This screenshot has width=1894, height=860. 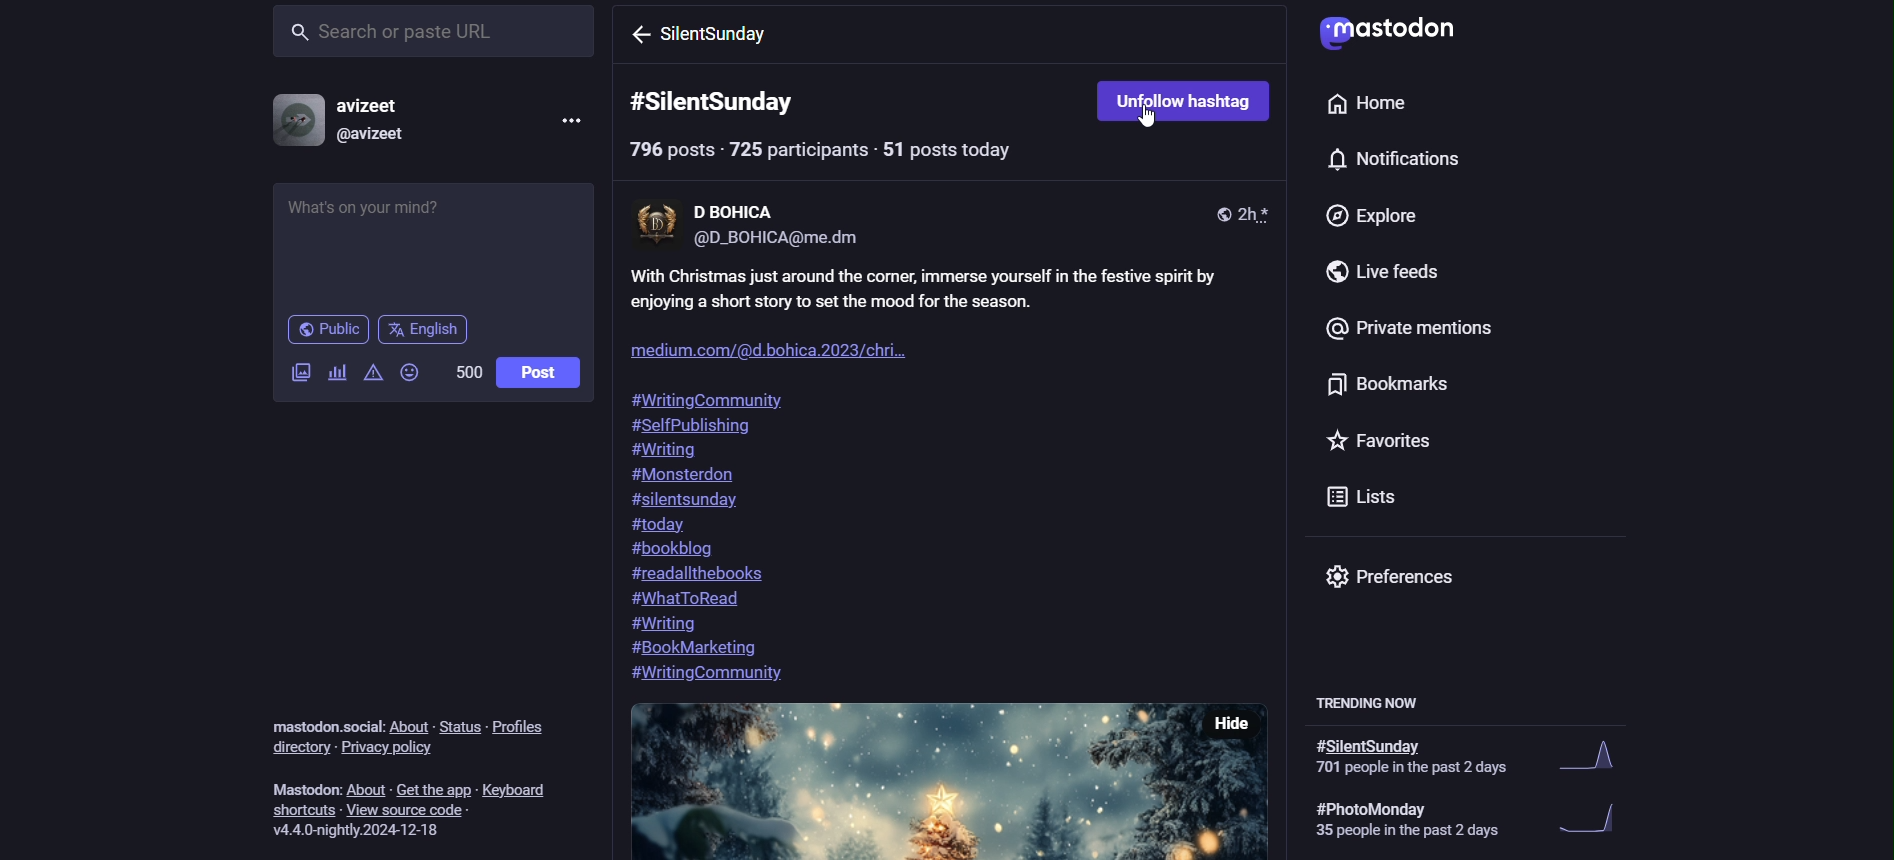 I want to click on directory, so click(x=297, y=748).